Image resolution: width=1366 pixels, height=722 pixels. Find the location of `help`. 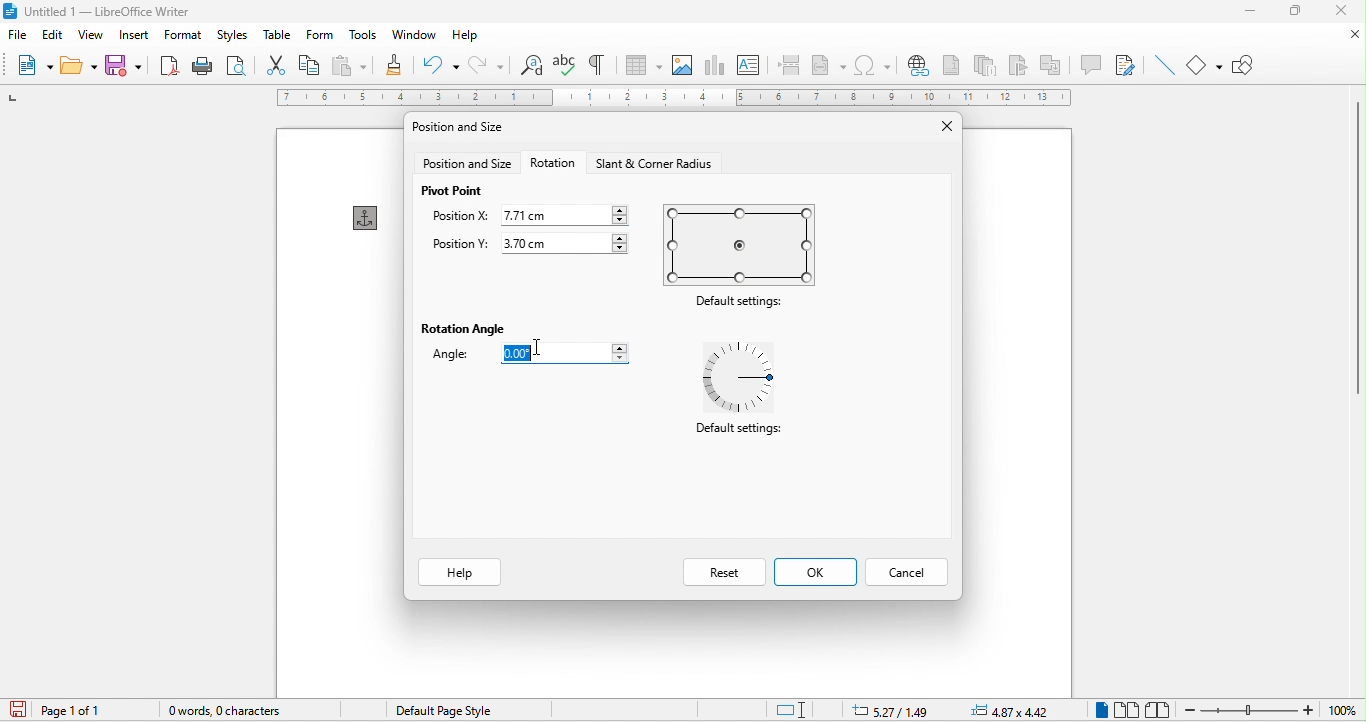

help is located at coordinates (463, 36).